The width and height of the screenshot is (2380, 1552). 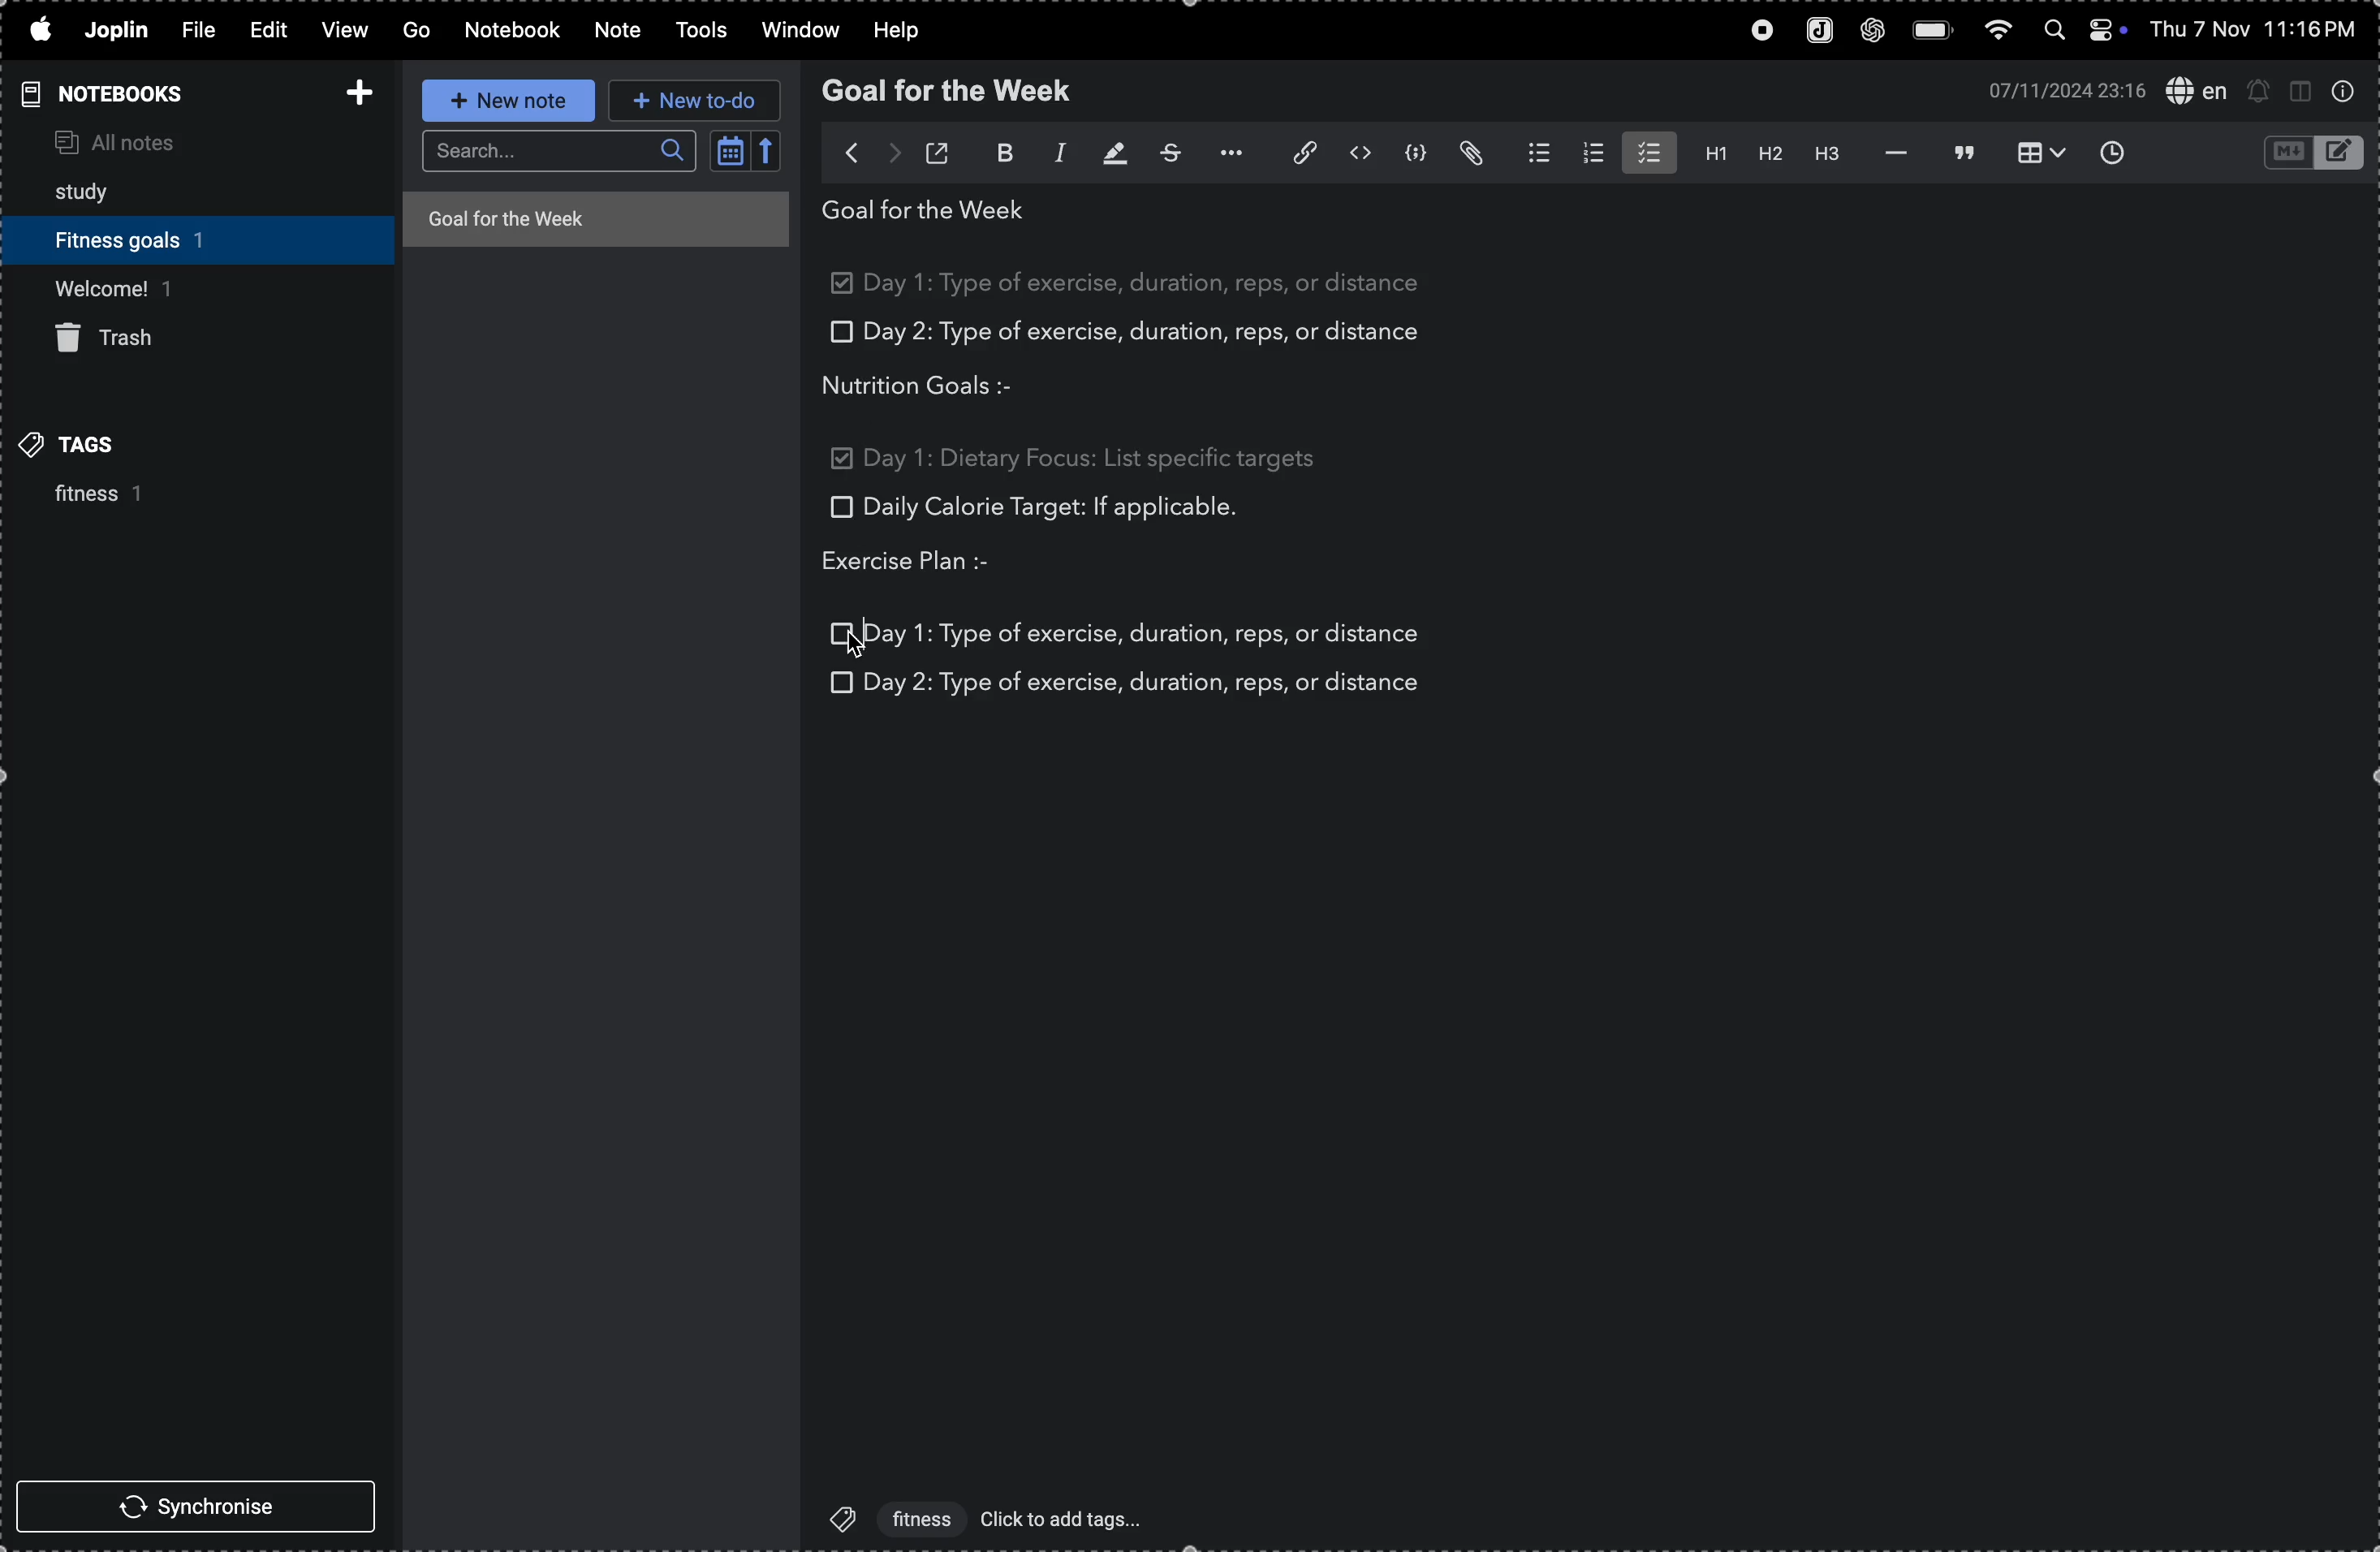 I want to click on insert table, so click(x=2043, y=153).